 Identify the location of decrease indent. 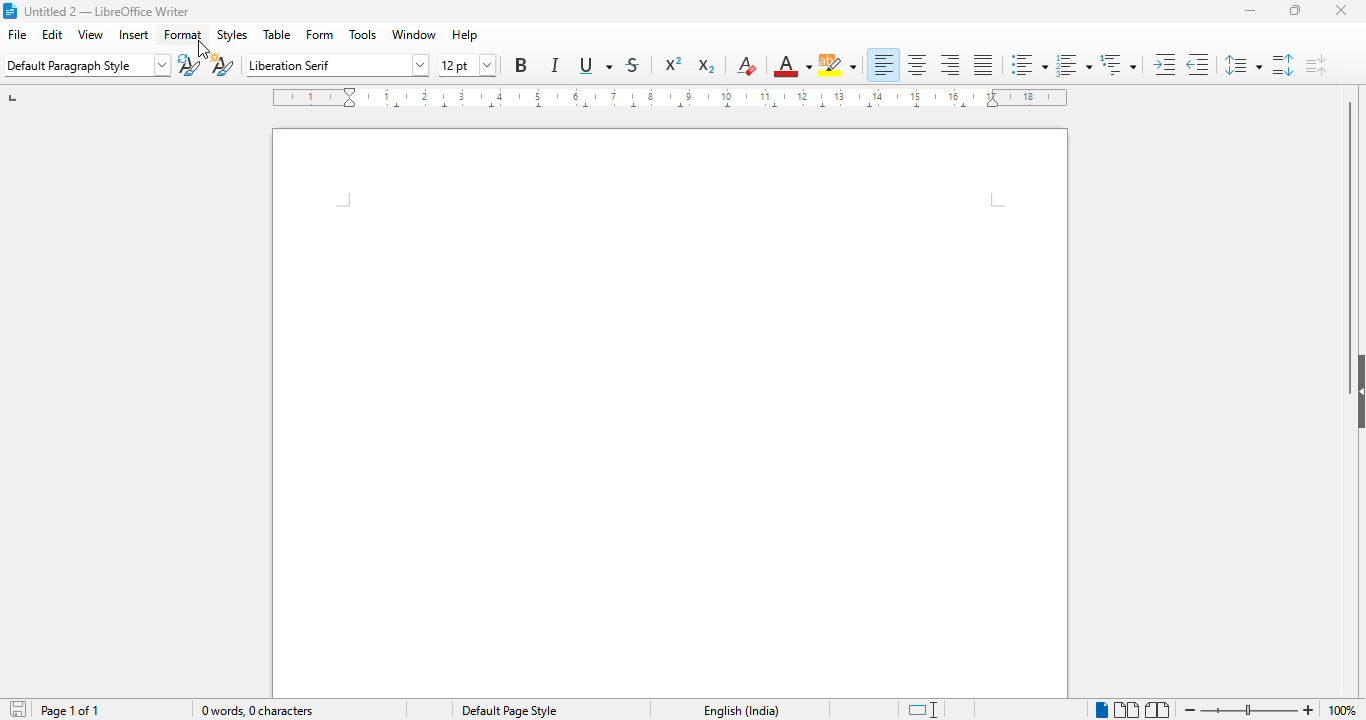
(1197, 65).